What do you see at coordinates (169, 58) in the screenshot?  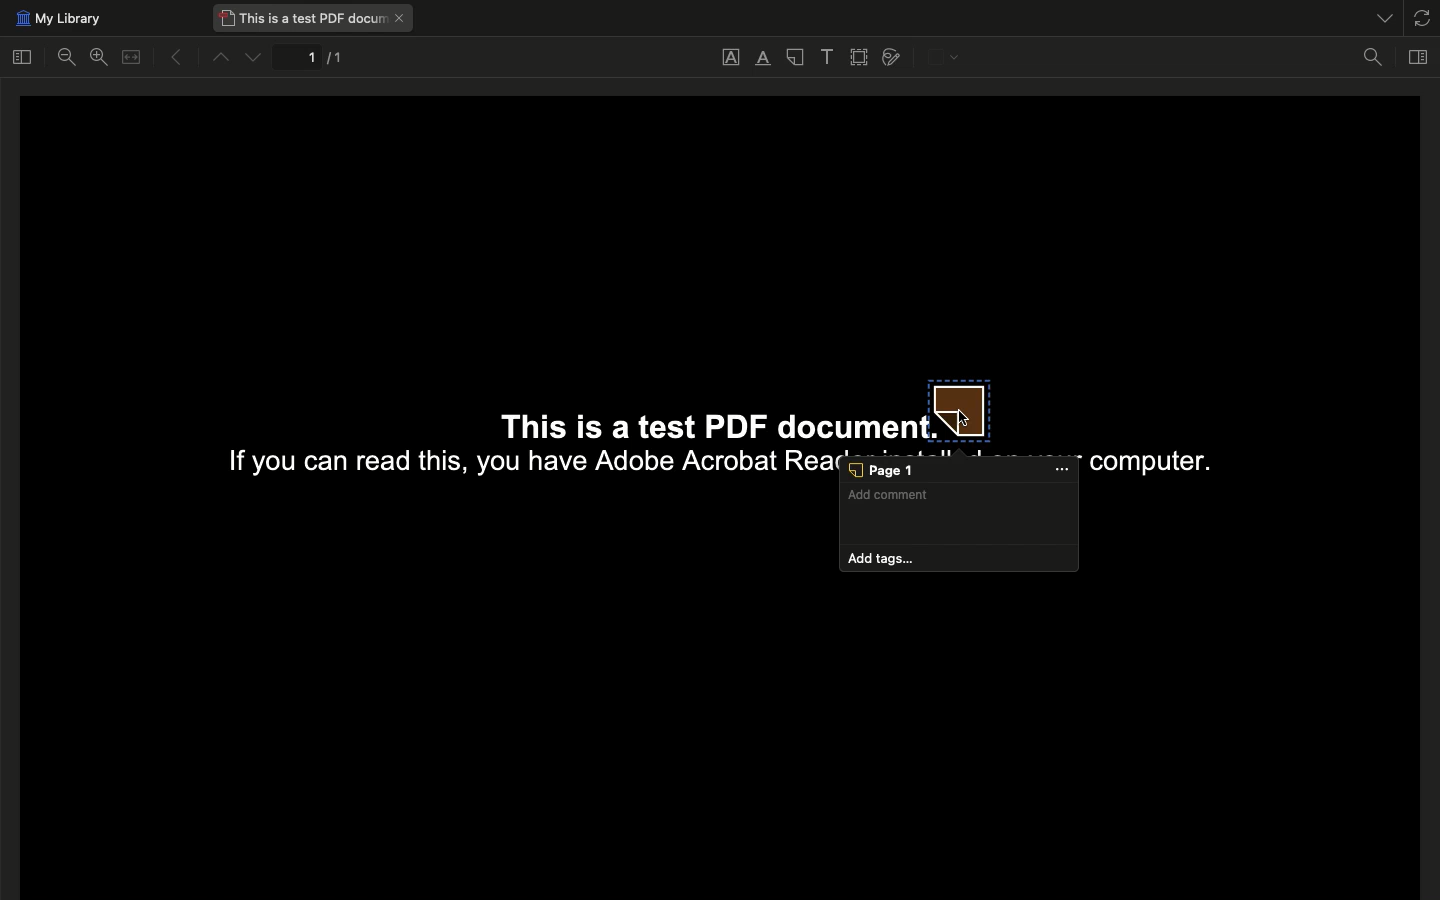 I see `Previous` at bounding box center [169, 58].